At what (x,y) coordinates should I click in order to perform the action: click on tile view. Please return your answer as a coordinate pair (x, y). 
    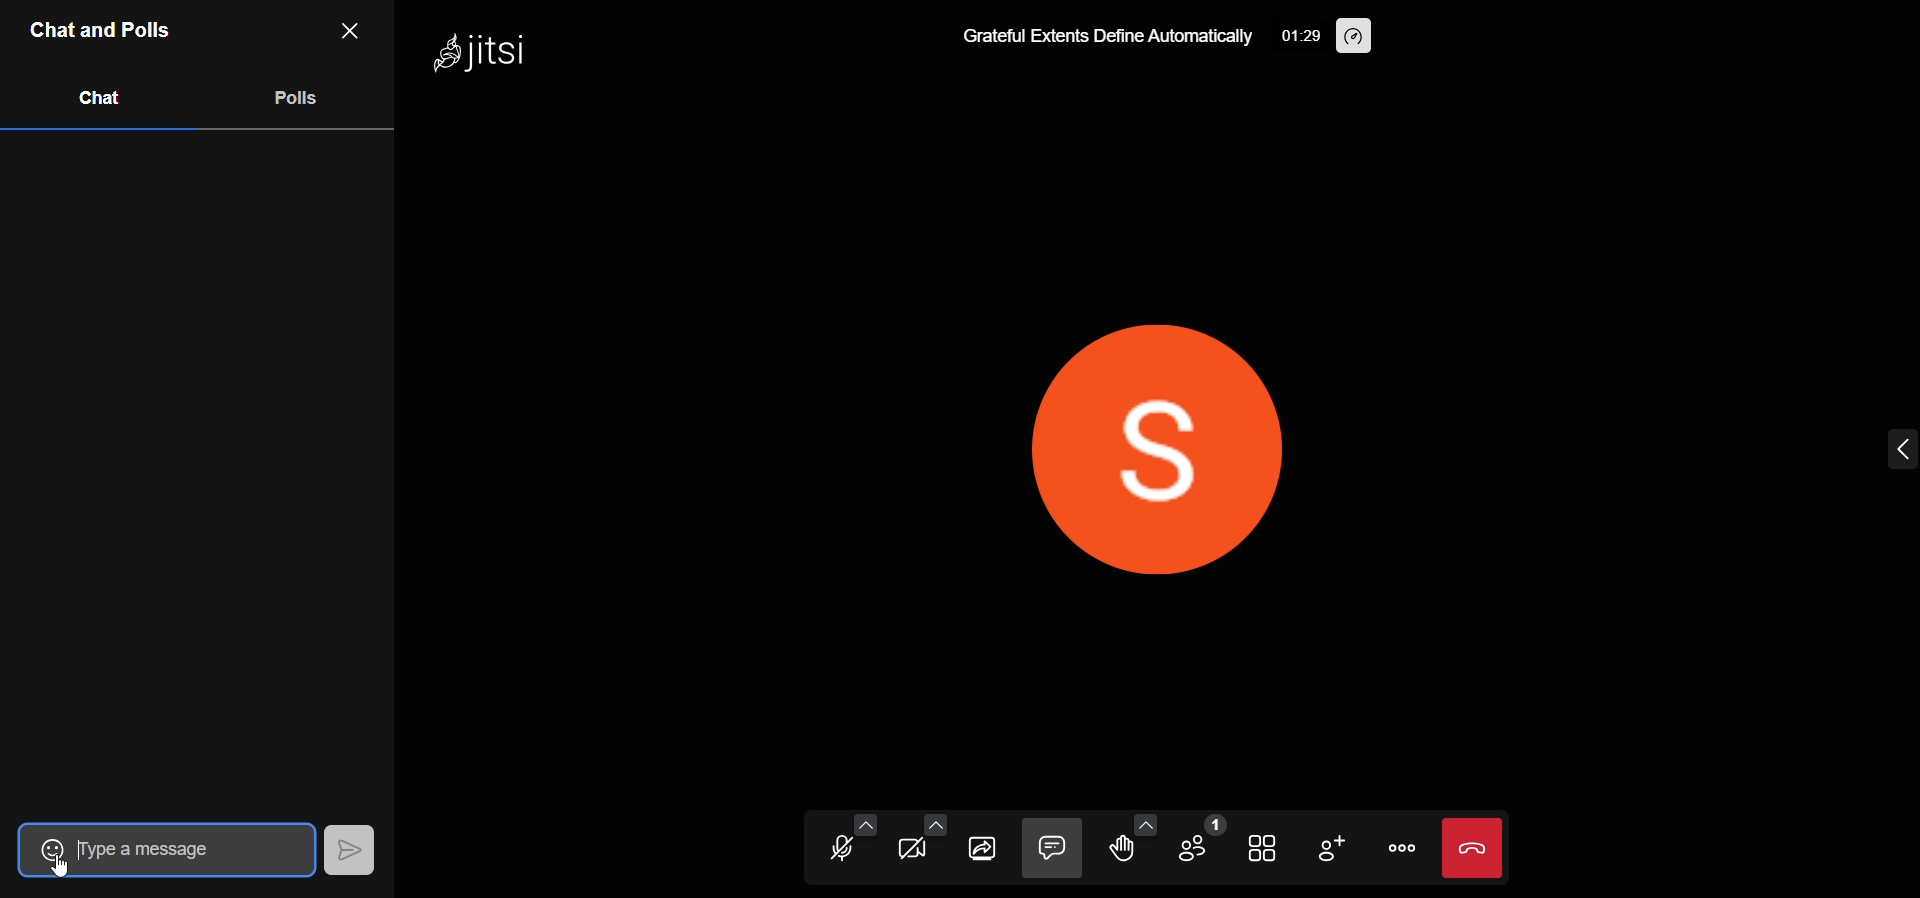
    Looking at the image, I should click on (1265, 848).